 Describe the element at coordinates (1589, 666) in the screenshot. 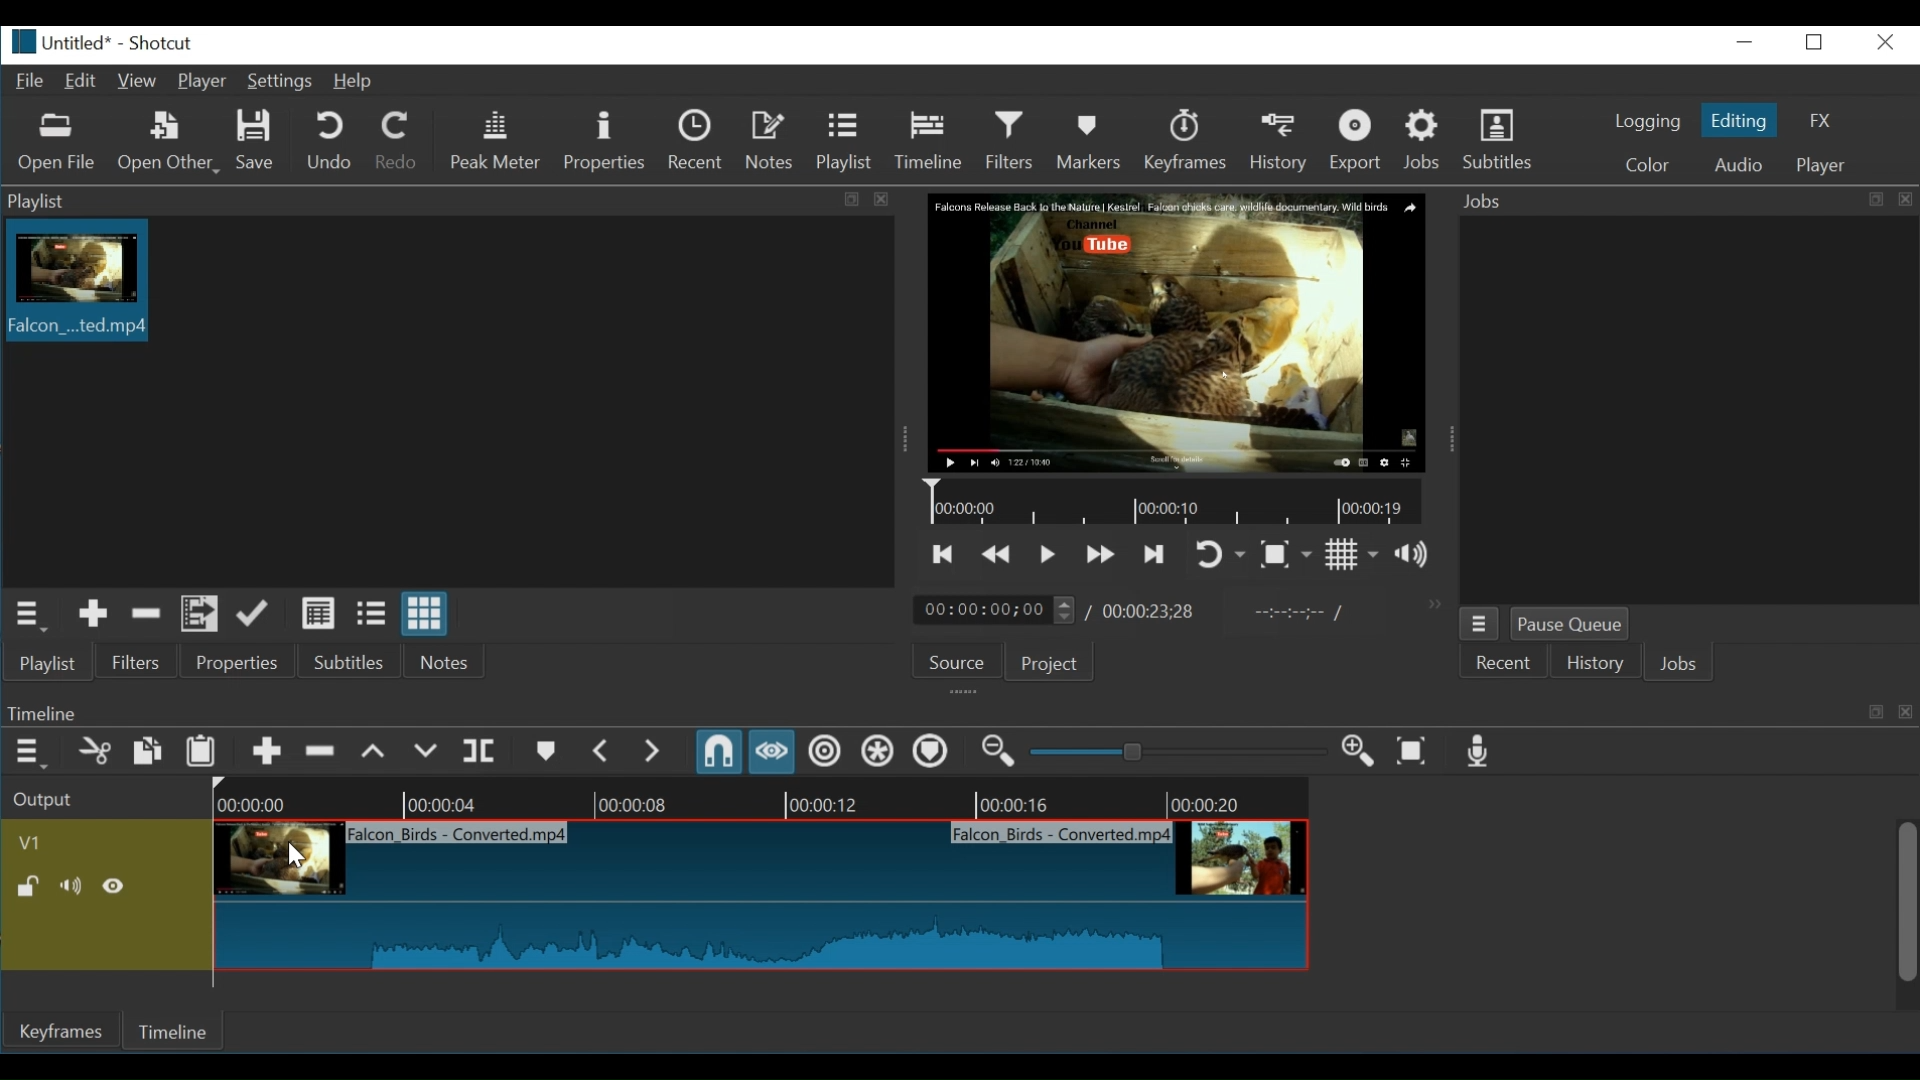

I see `History` at that location.